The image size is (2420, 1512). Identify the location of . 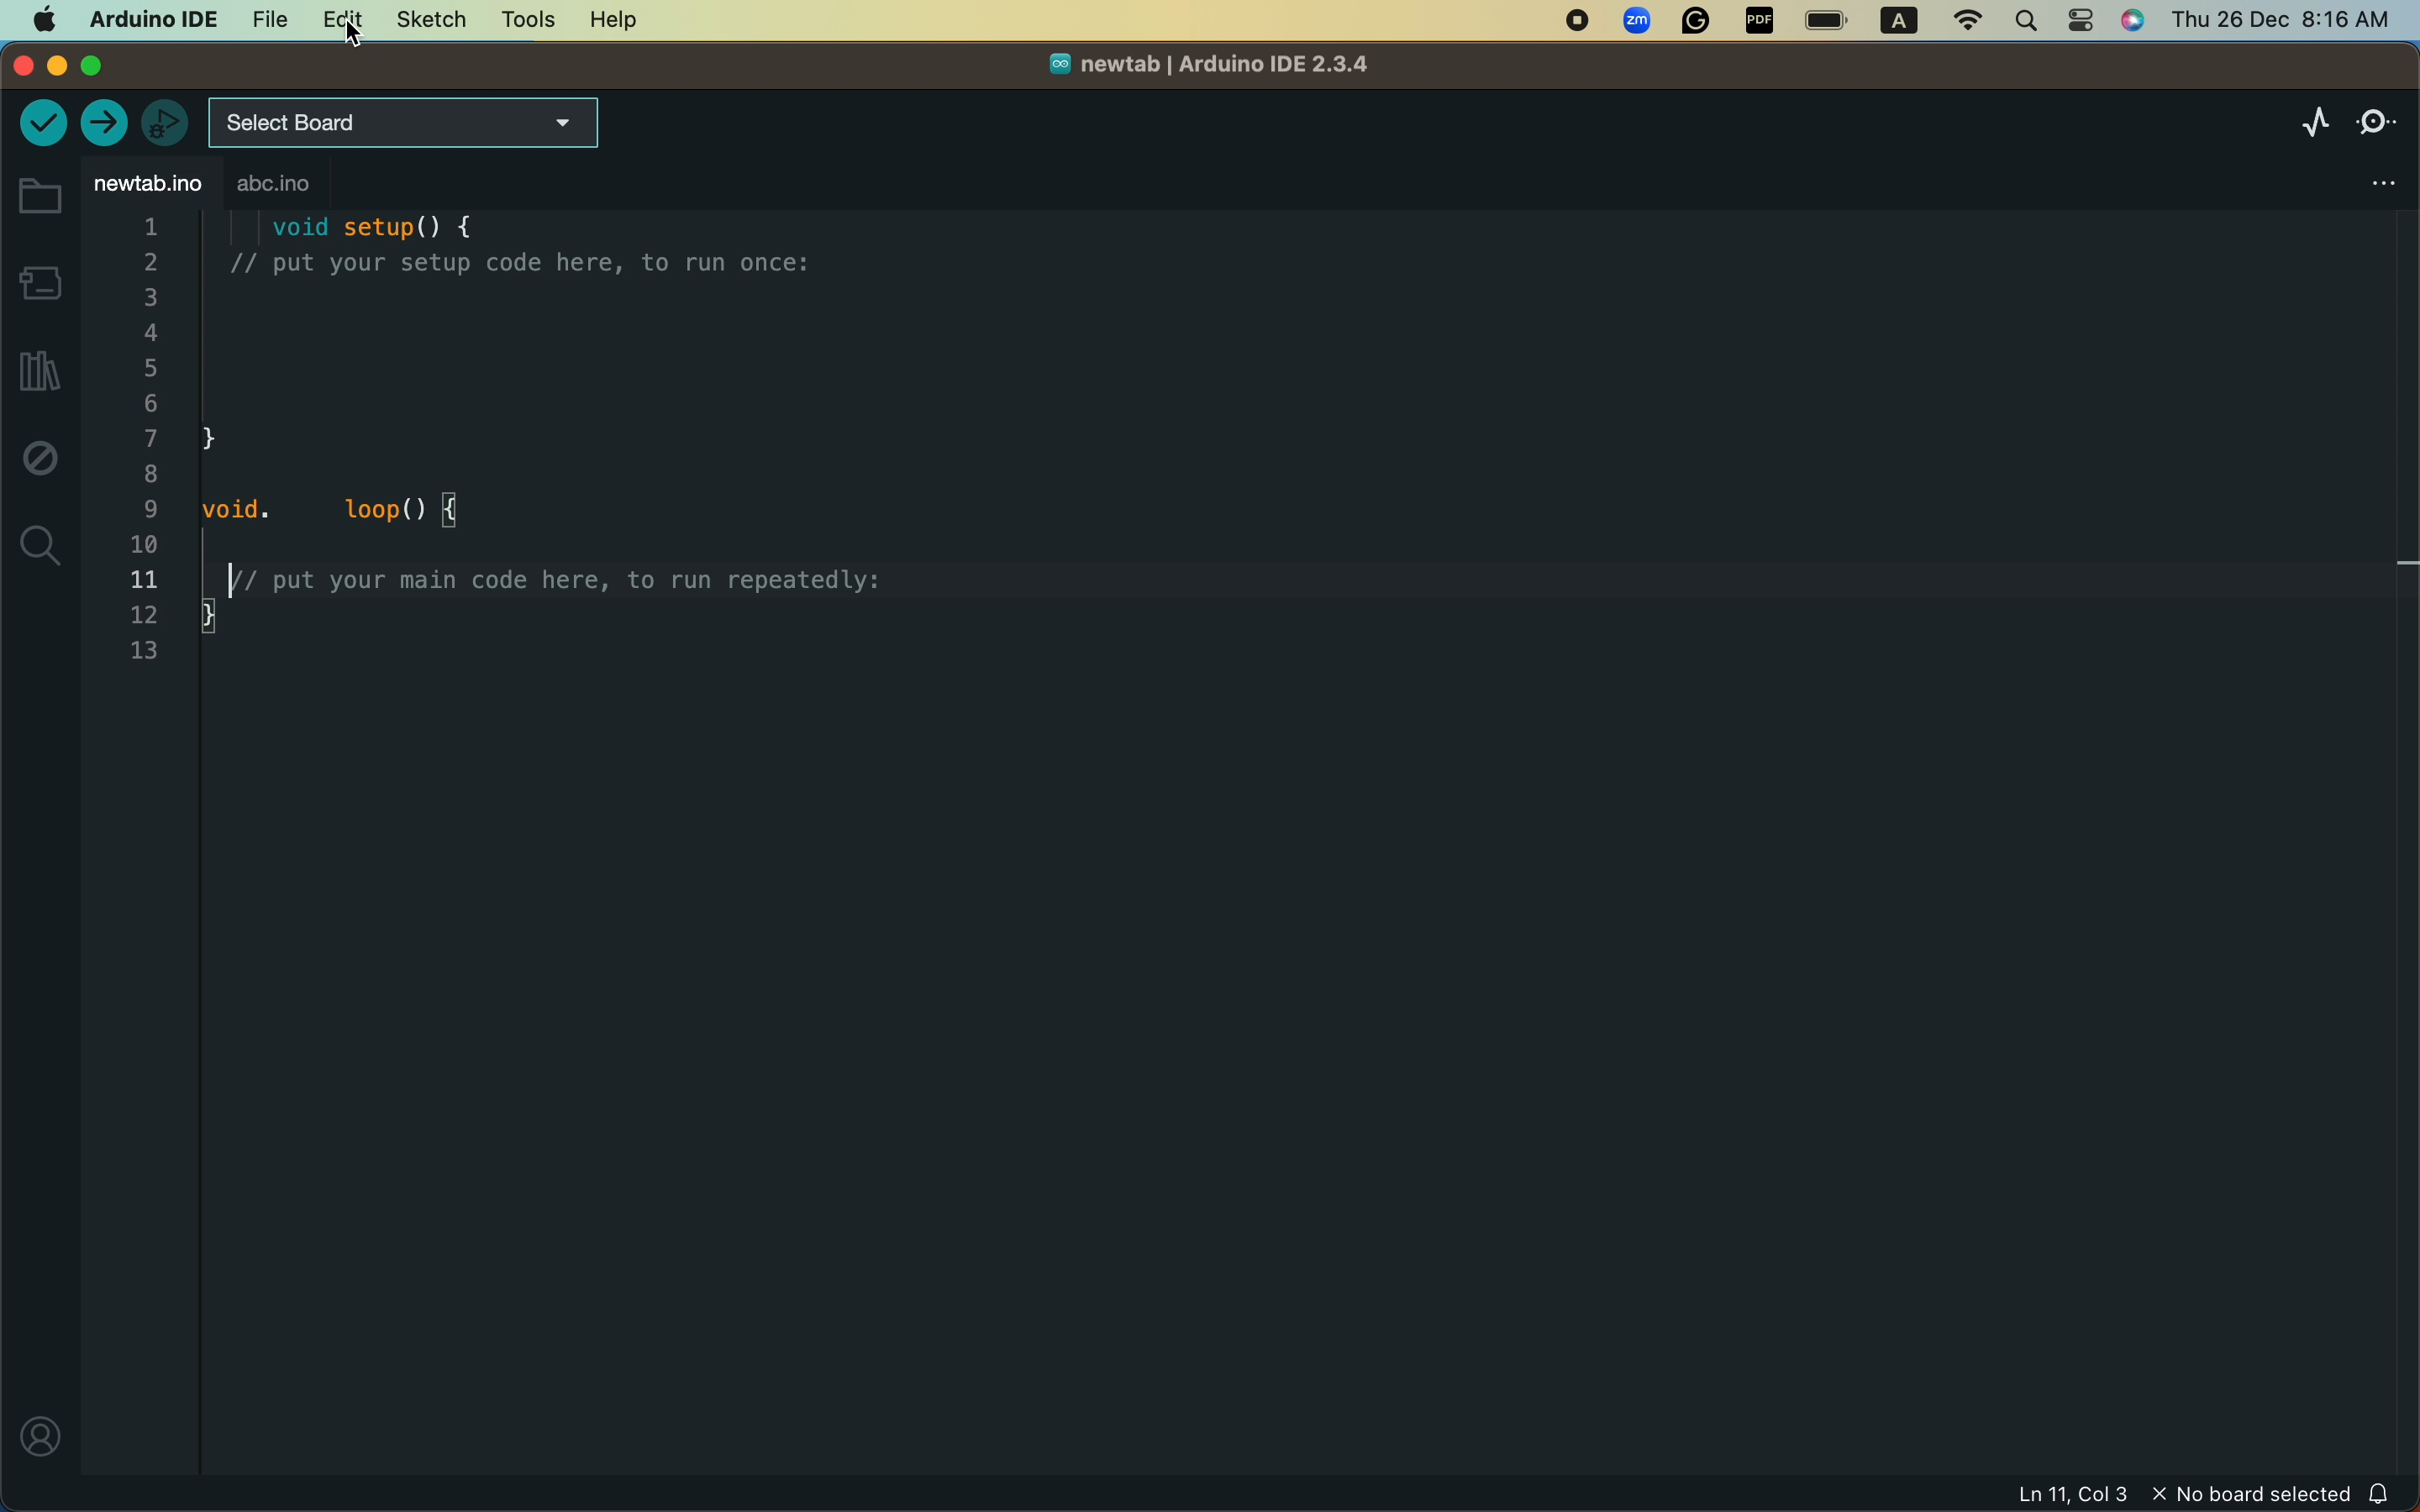
(1698, 23).